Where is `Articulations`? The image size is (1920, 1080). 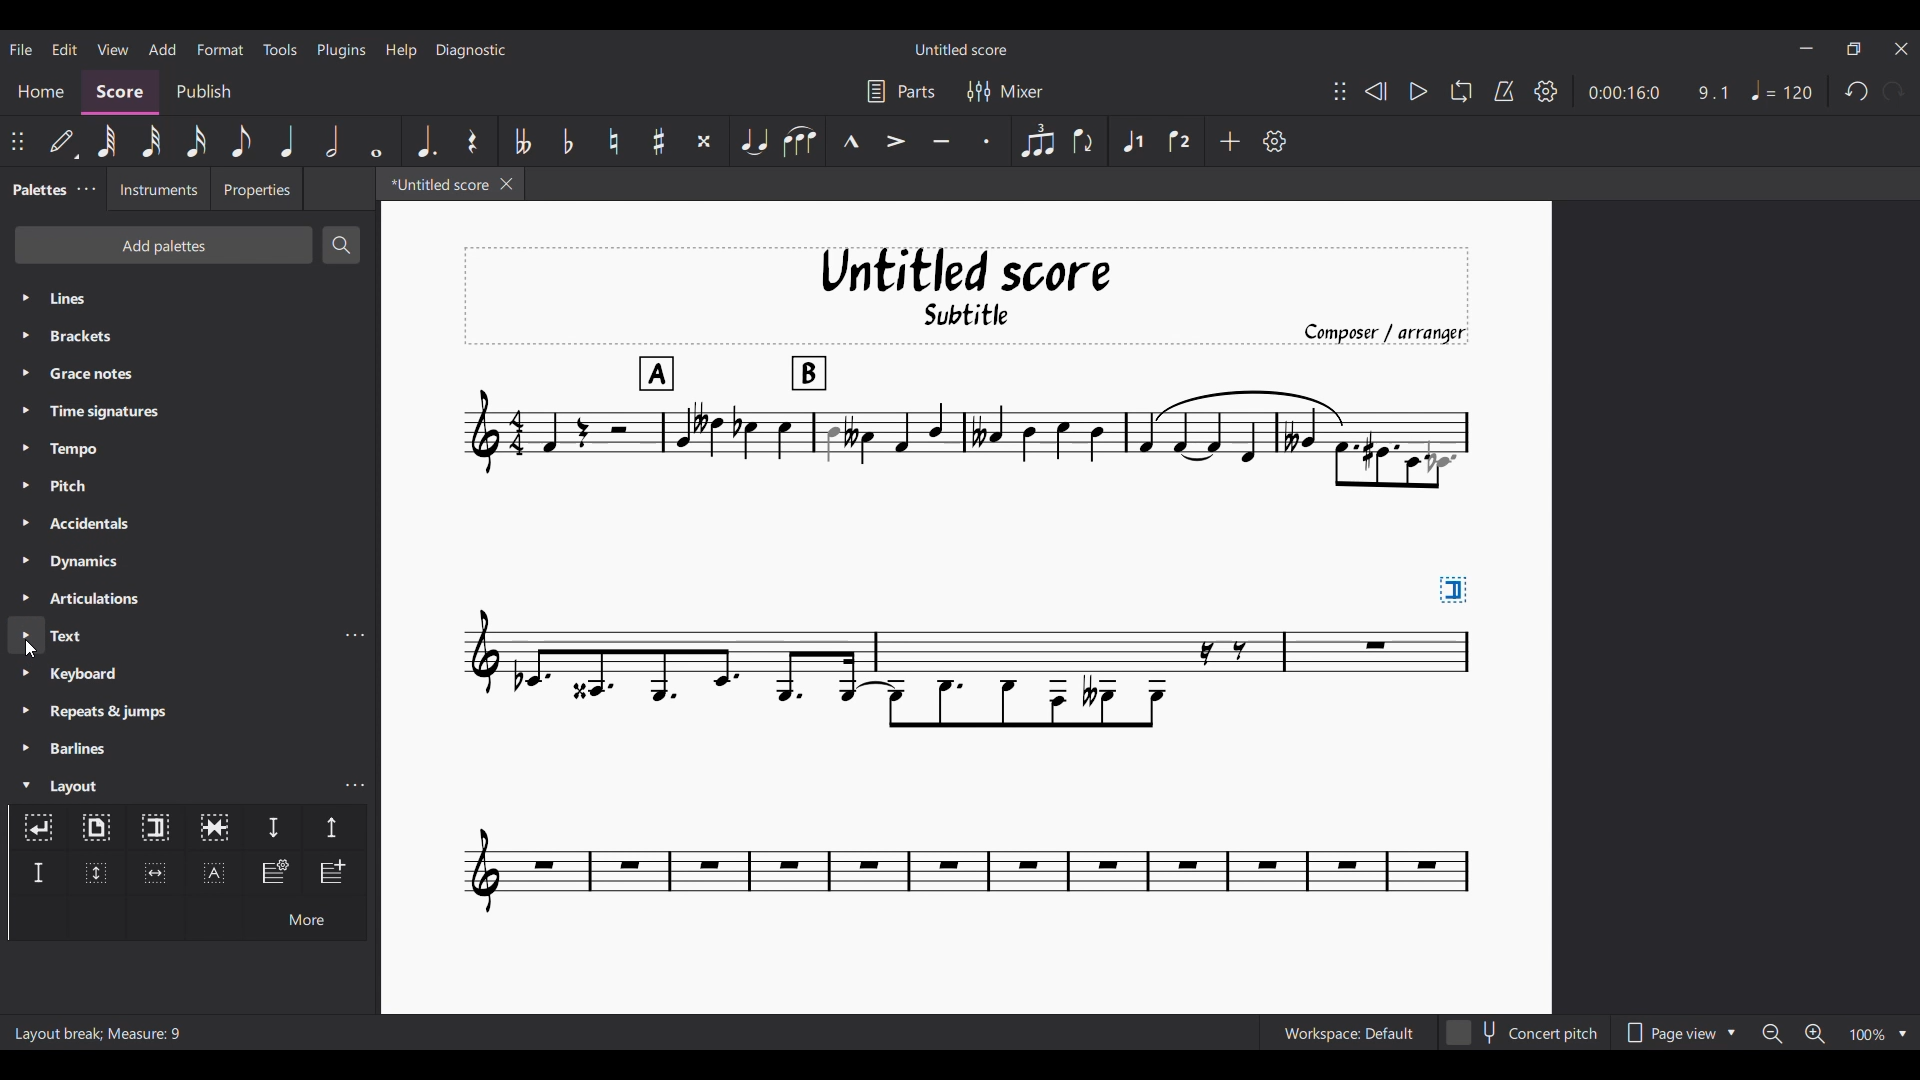
Articulations is located at coordinates (191, 598).